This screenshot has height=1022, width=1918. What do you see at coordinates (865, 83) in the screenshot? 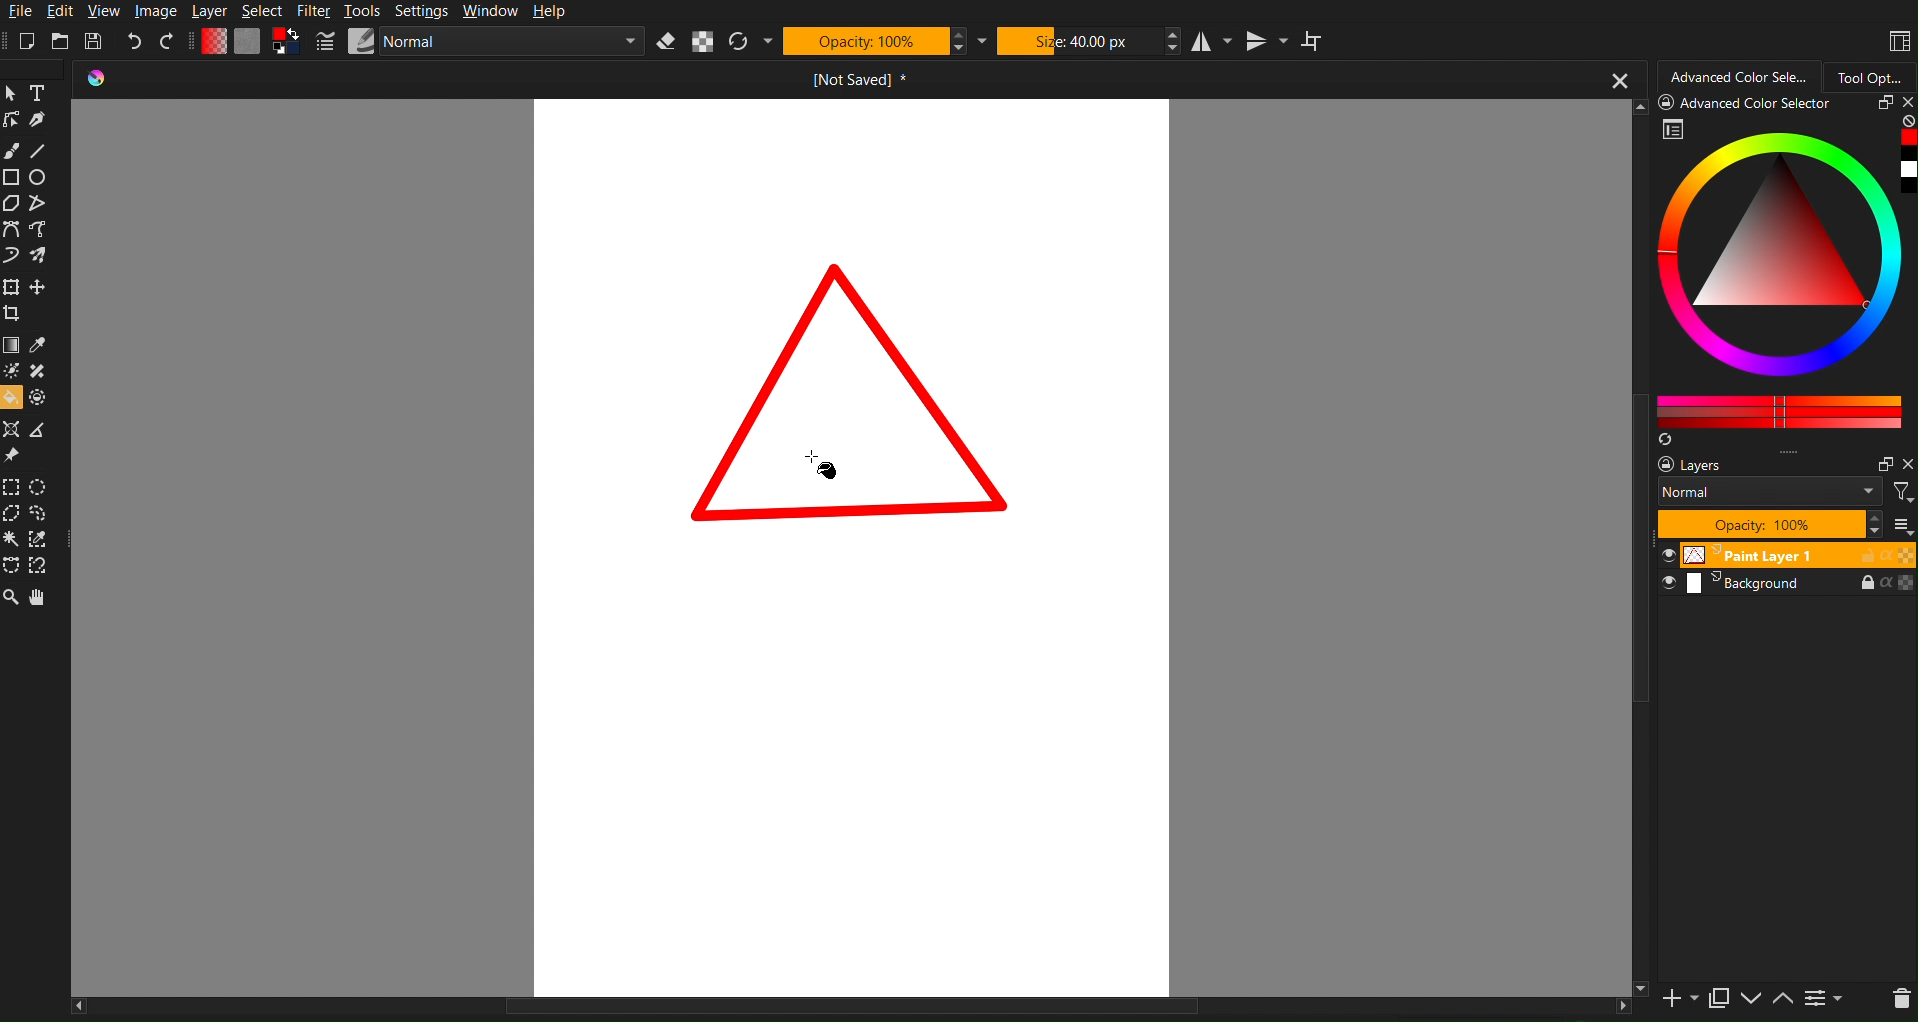
I see `[not saved]` at bounding box center [865, 83].